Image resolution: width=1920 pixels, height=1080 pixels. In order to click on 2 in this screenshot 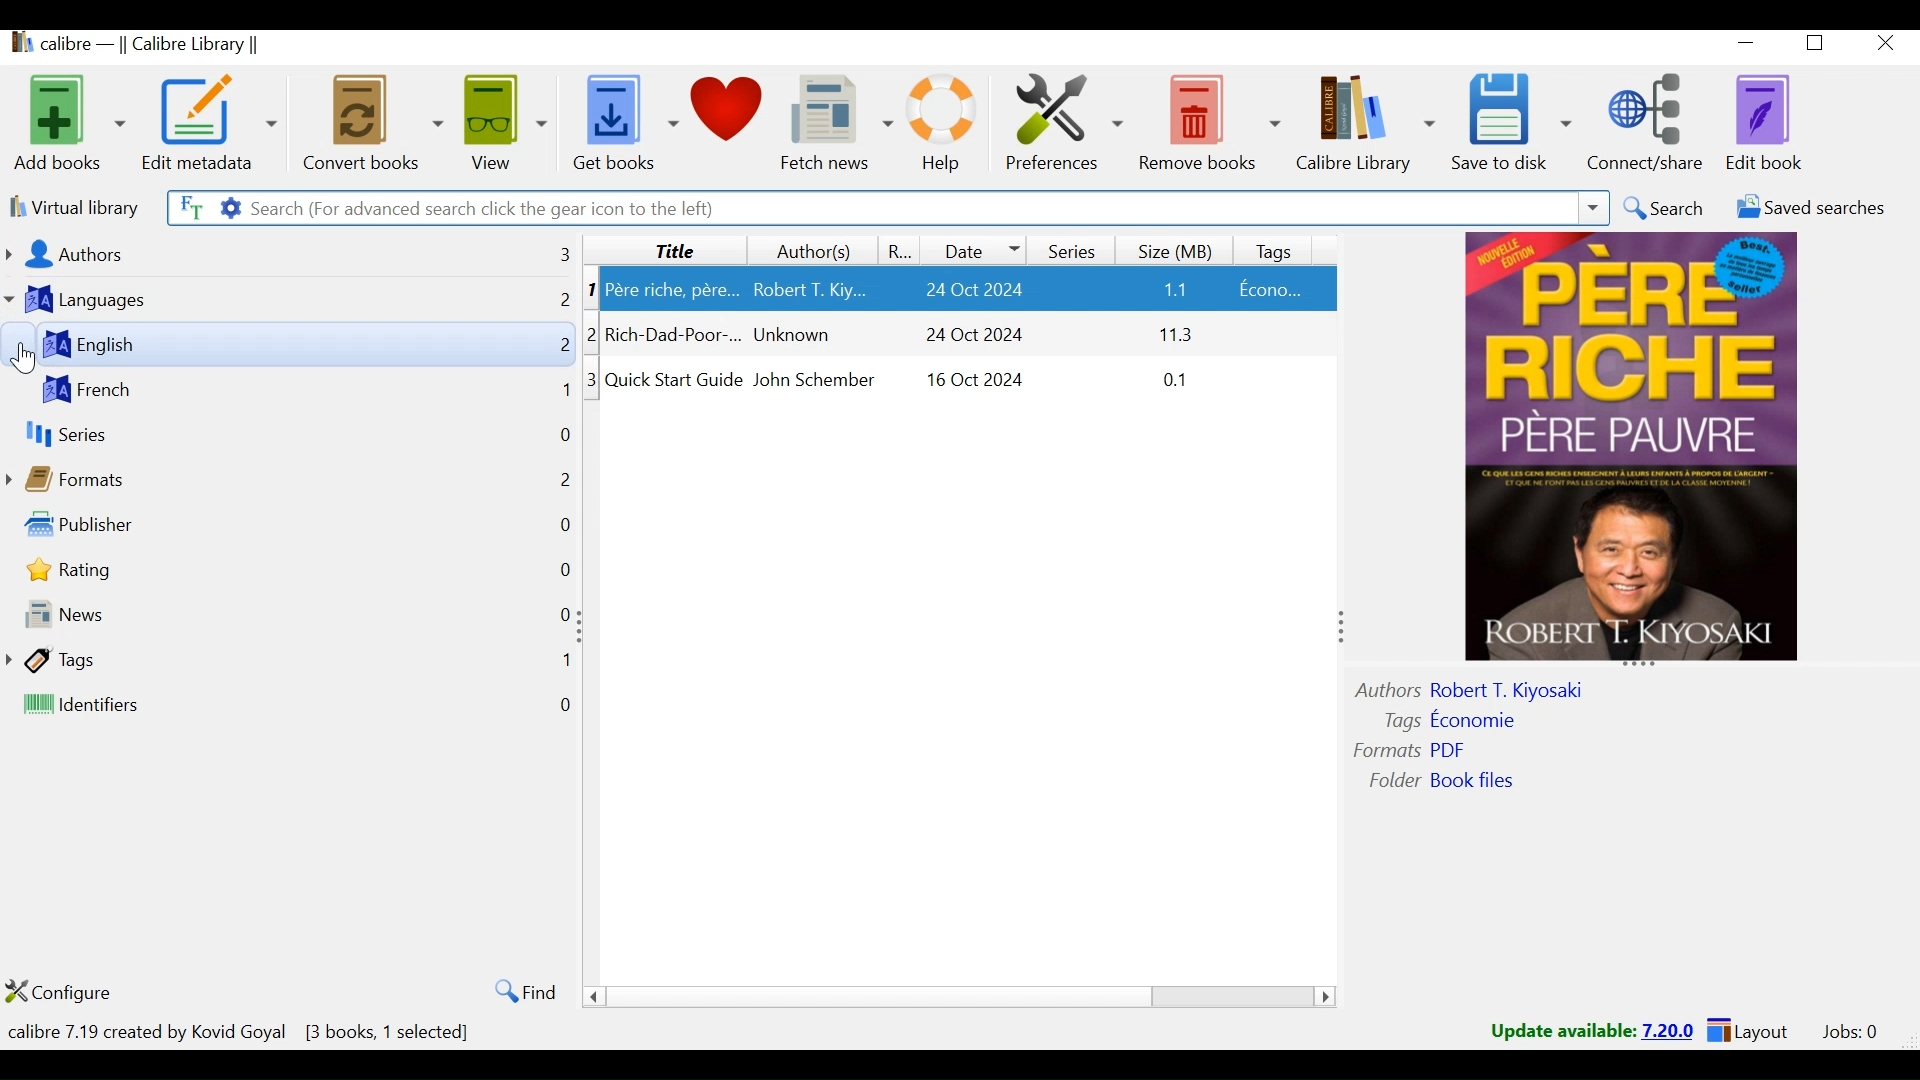, I will do `click(559, 347)`.